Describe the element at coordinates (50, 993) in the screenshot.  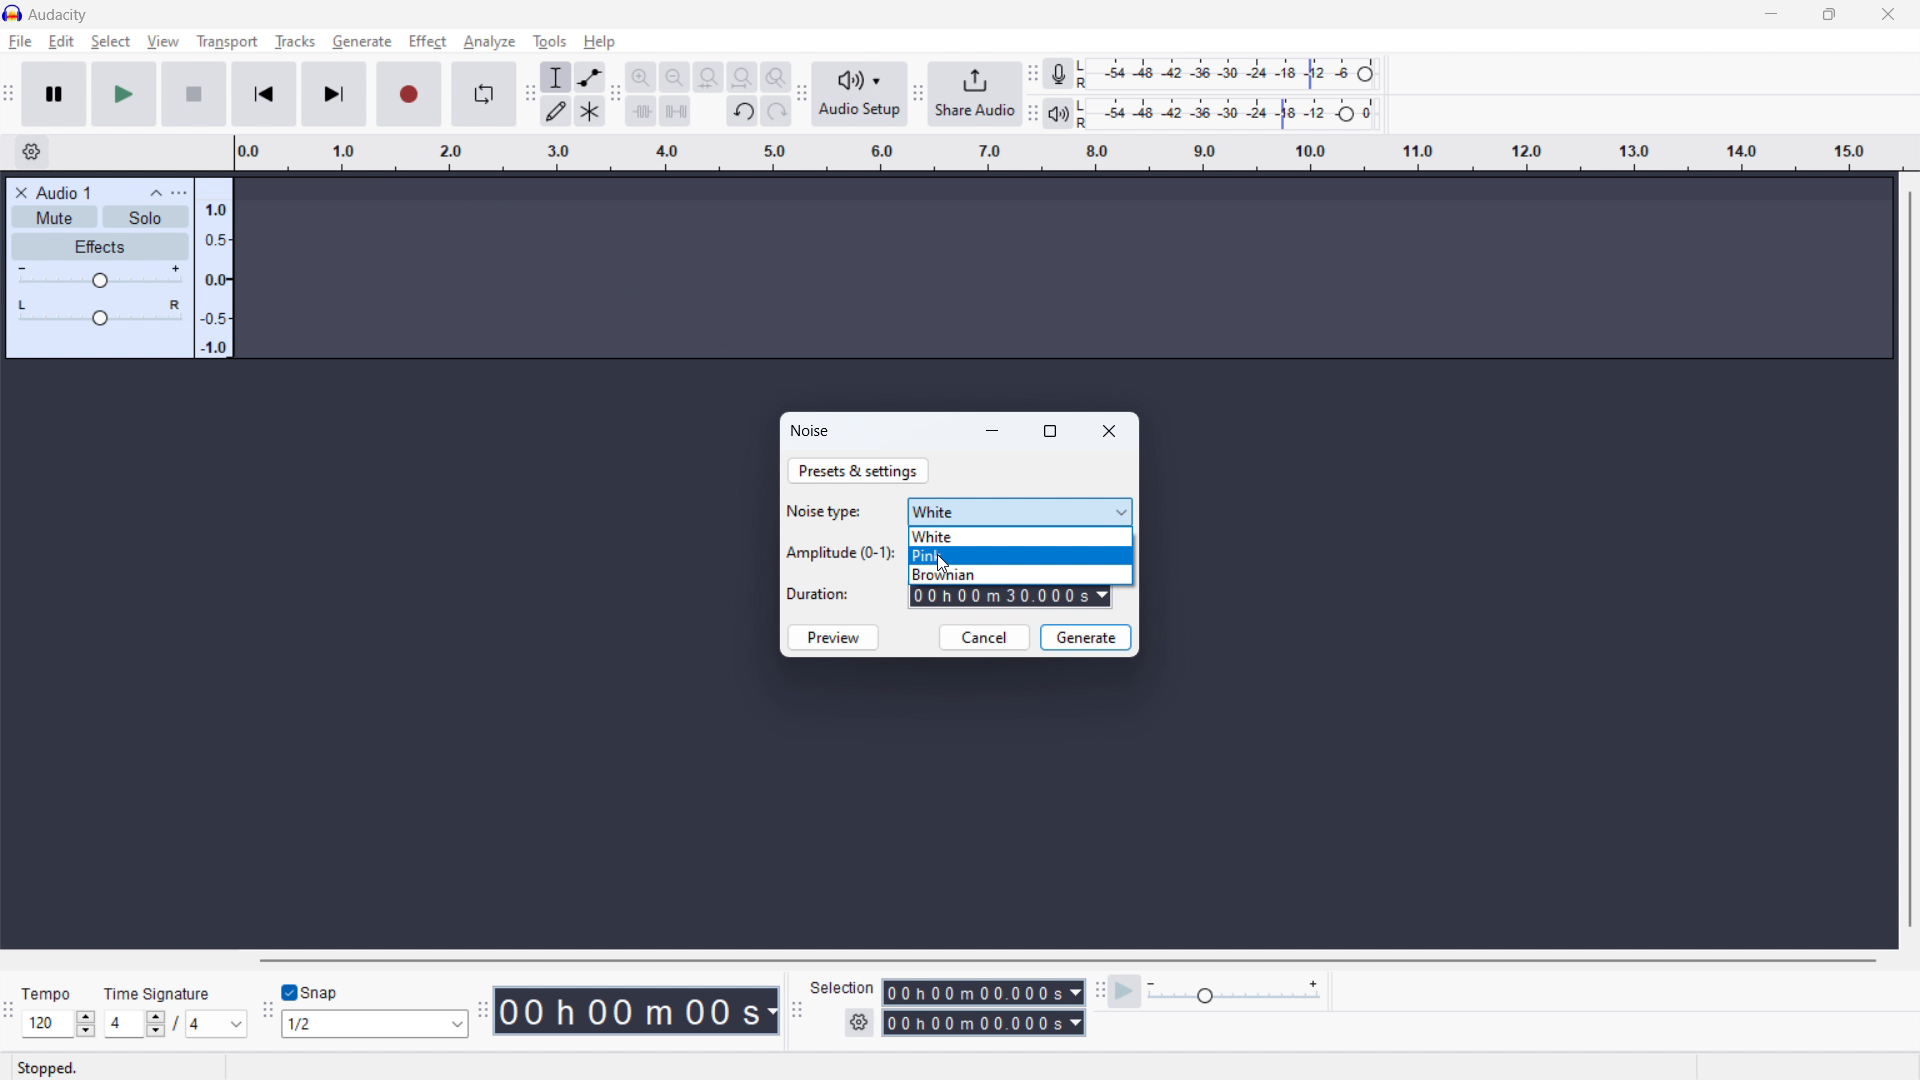
I see `Tempo` at that location.